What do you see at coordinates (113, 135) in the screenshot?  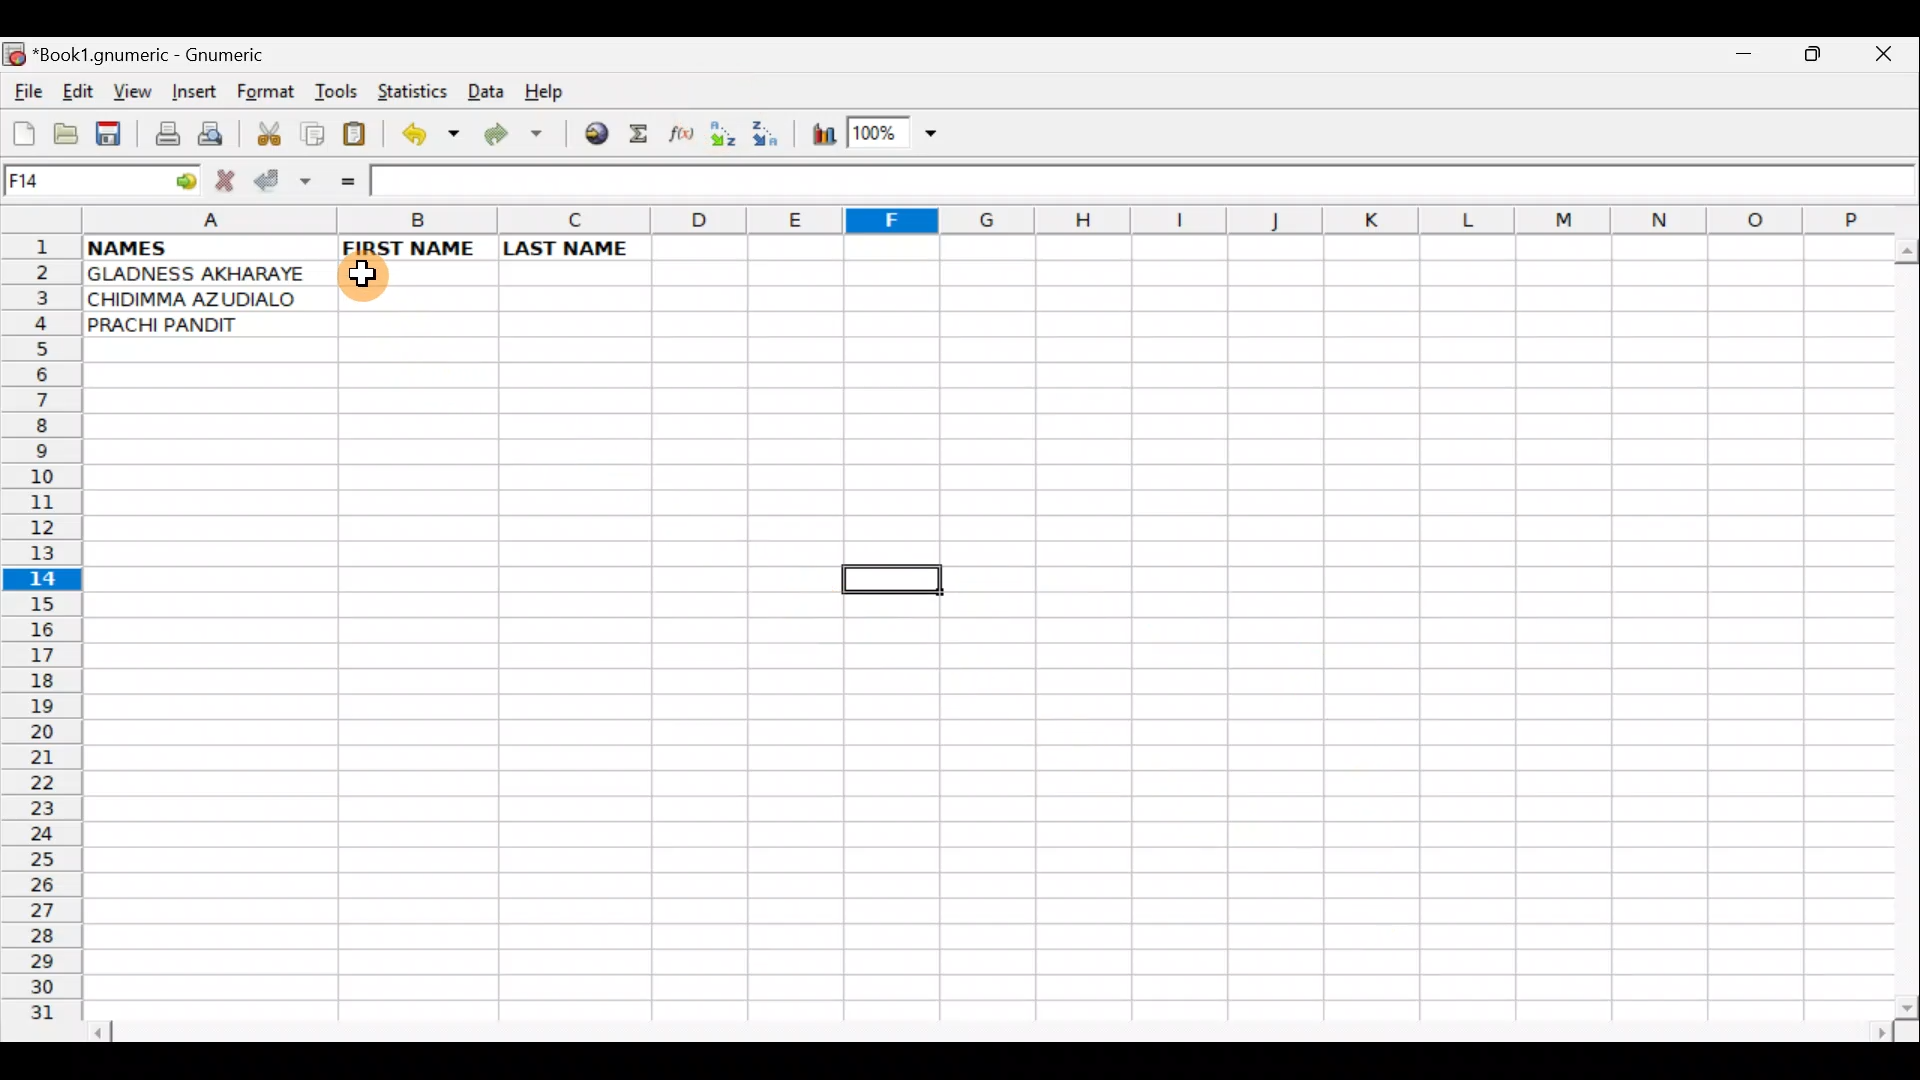 I see `Save current workbook` at bounding box center [113, 135].